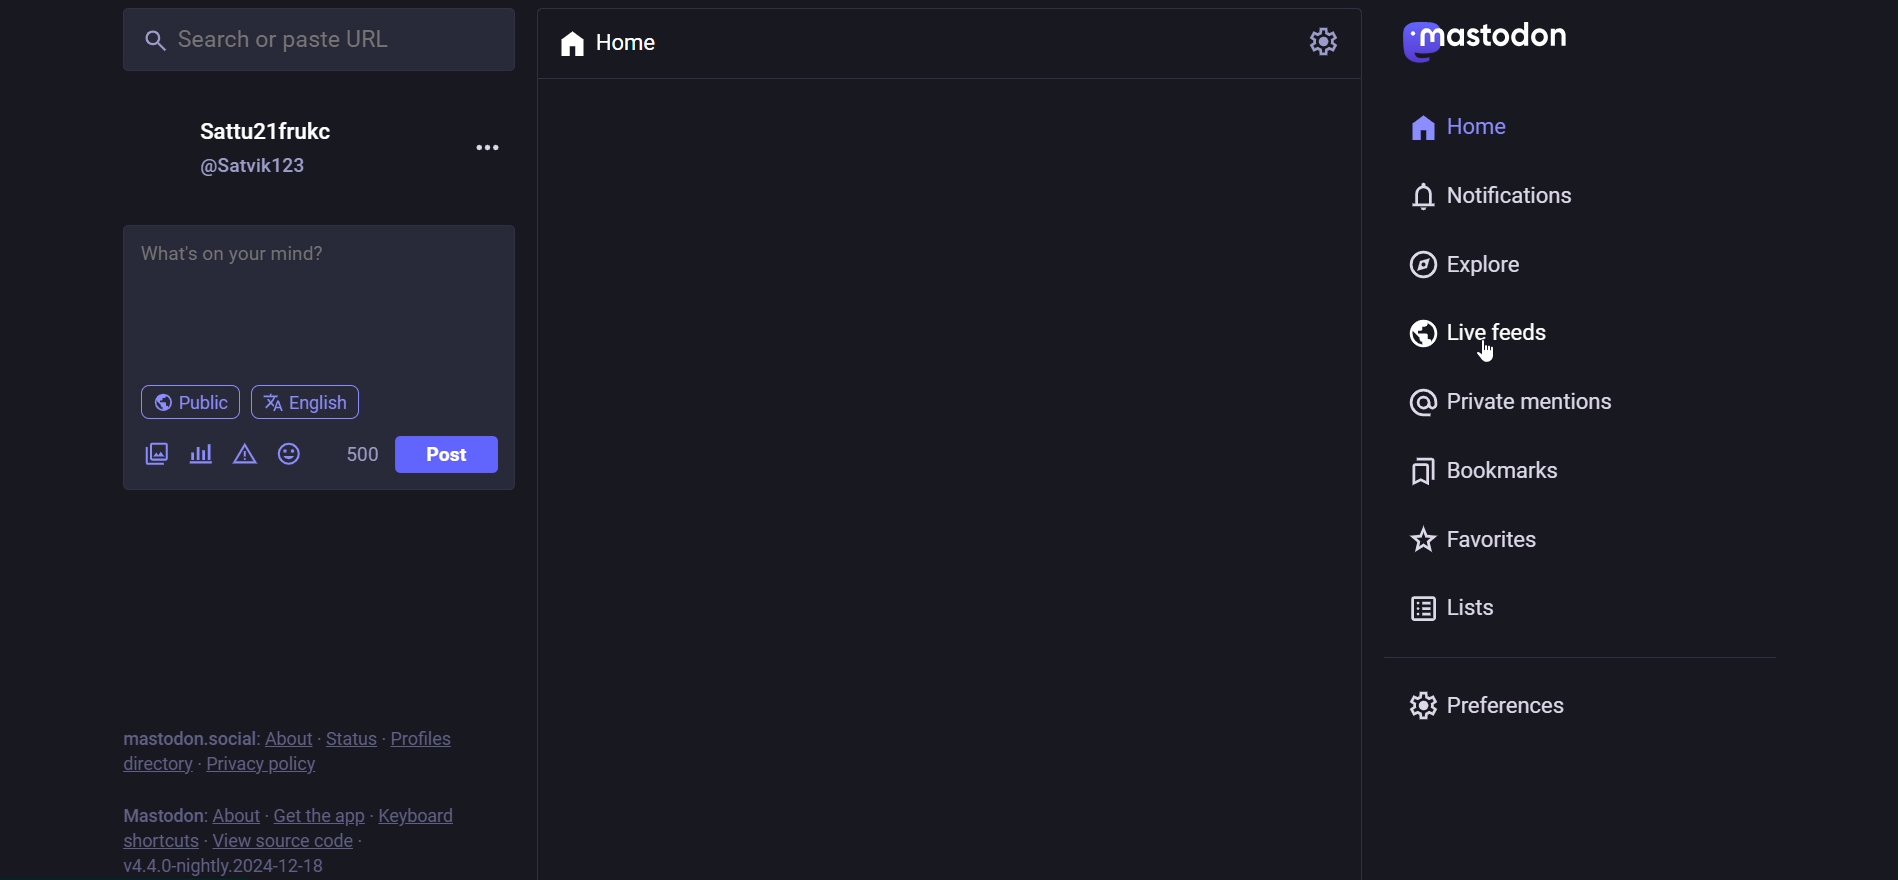 The image size is (1898, 880). Describe the element at coordinates (1325, 41) in the screenshot. I see `setting` at that location.